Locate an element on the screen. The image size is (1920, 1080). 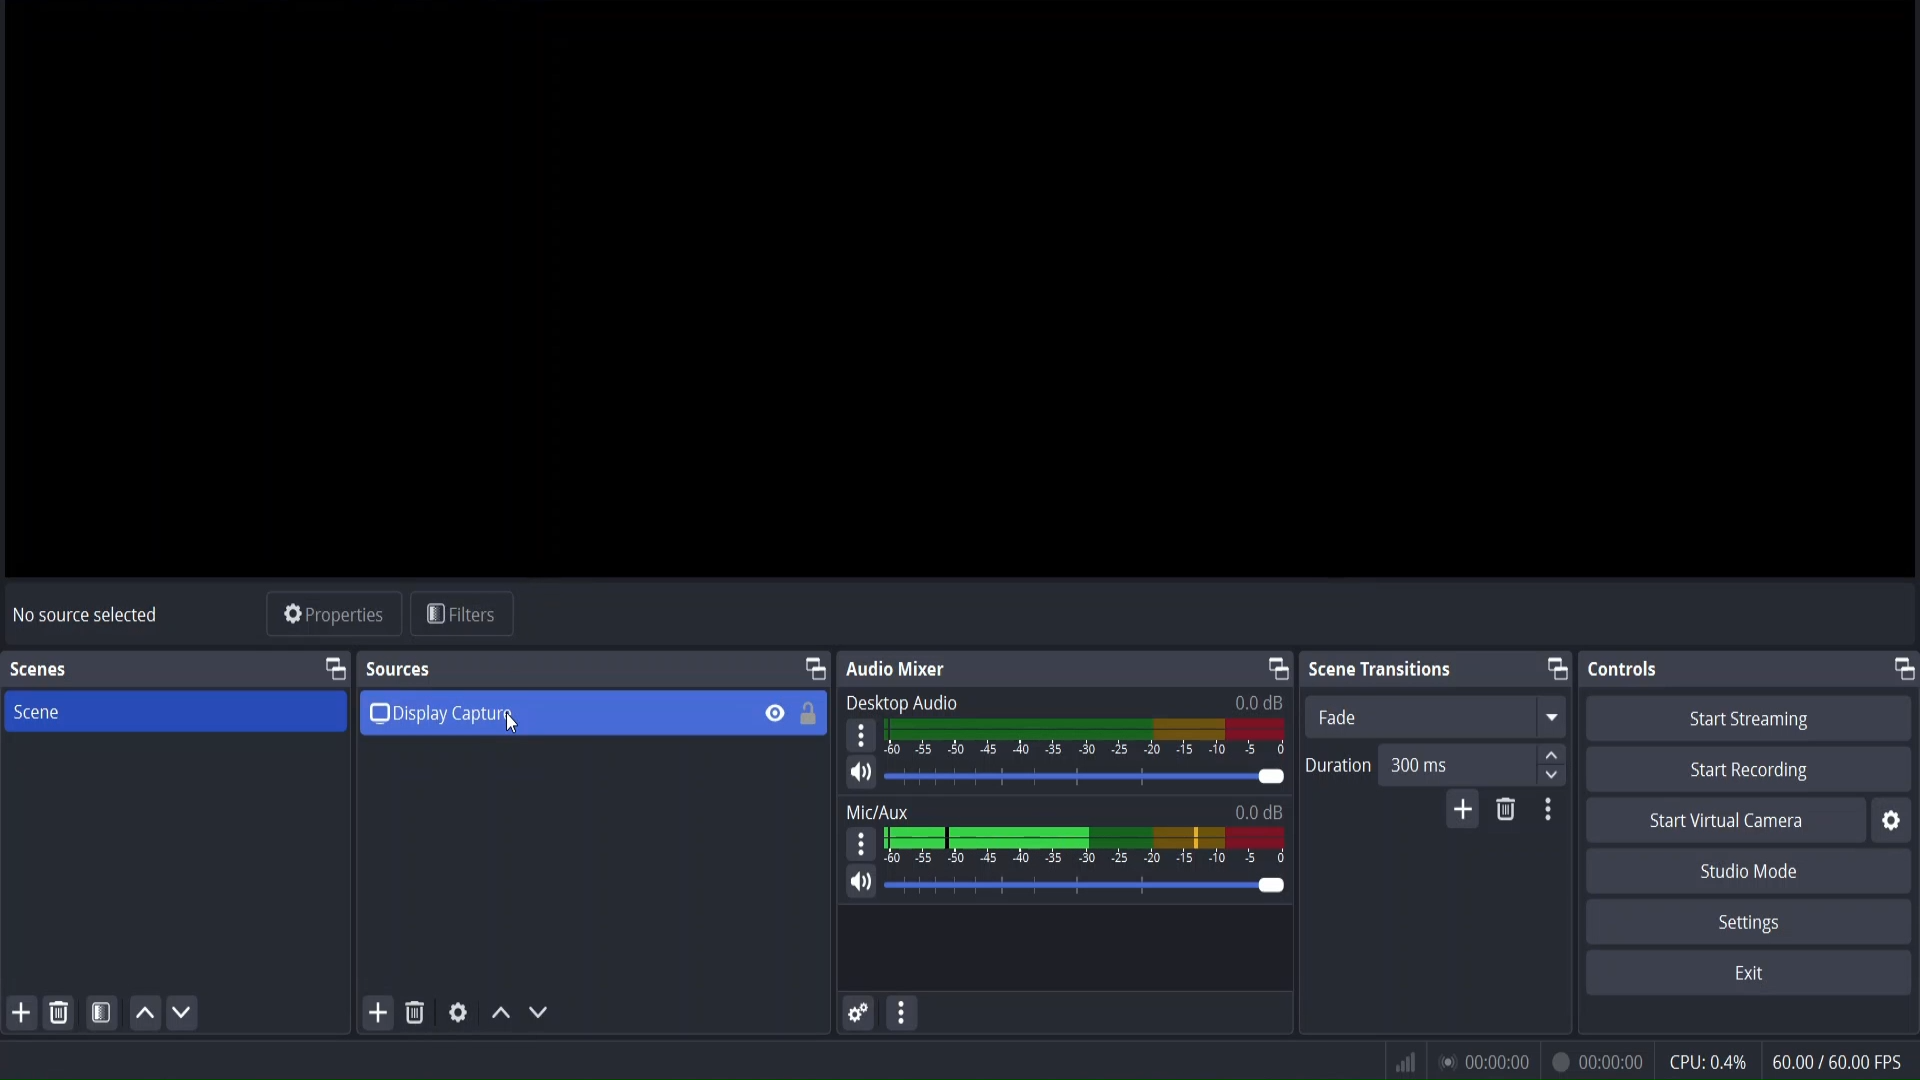
change tab layout is located at coordinates (813, 670).